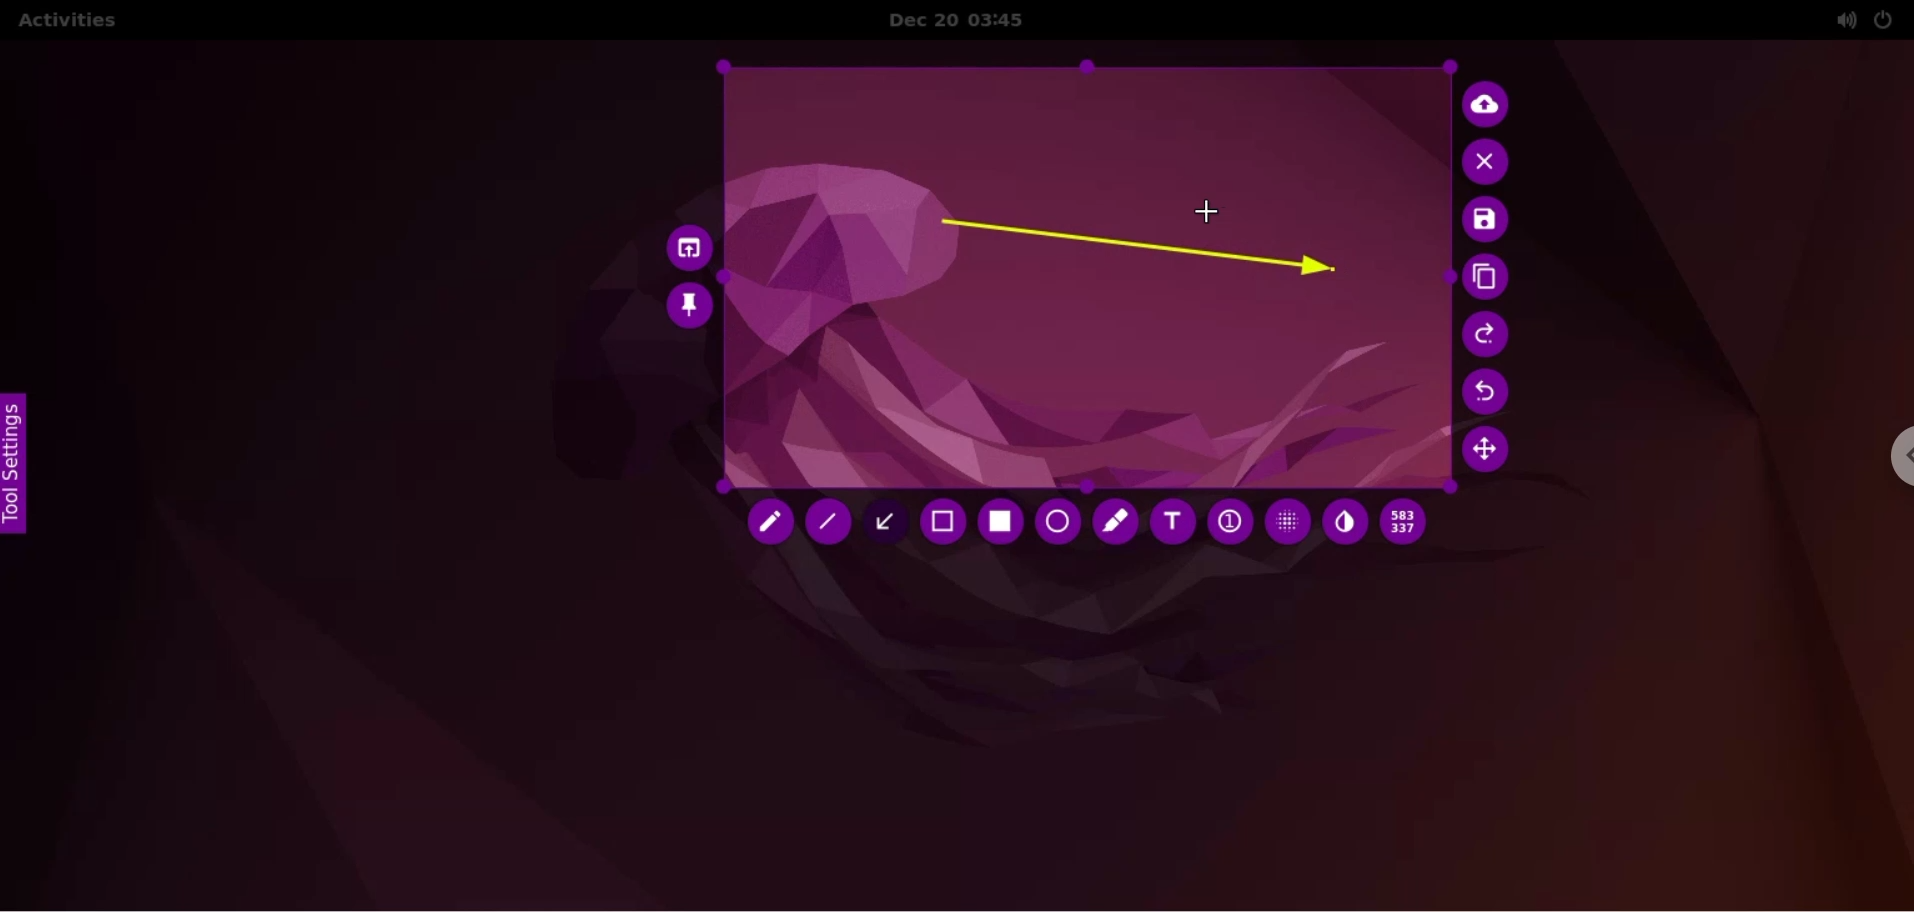 Image resolution: width=1914 pixels, height=912 pixels. I want to click on copy to clipboard, so click(1489, 279).